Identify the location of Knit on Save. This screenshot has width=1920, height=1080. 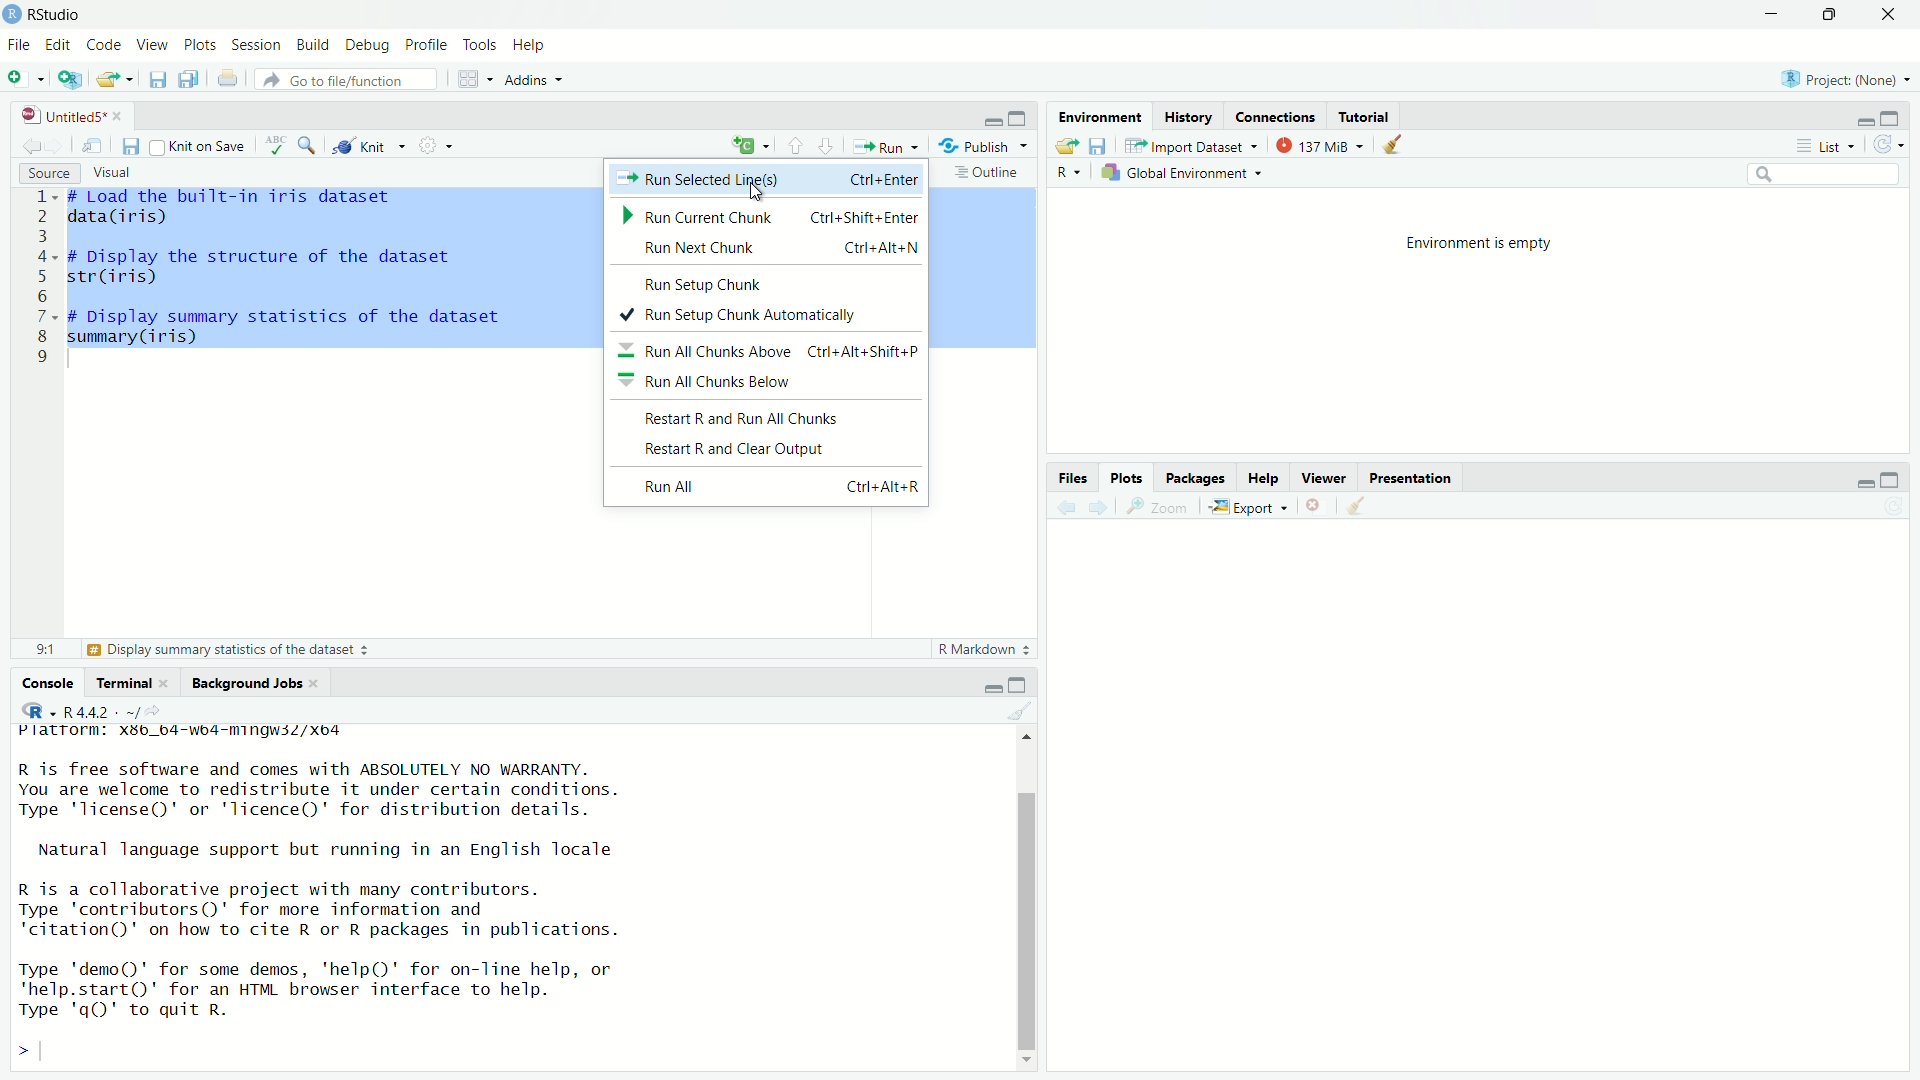
(198, 146).